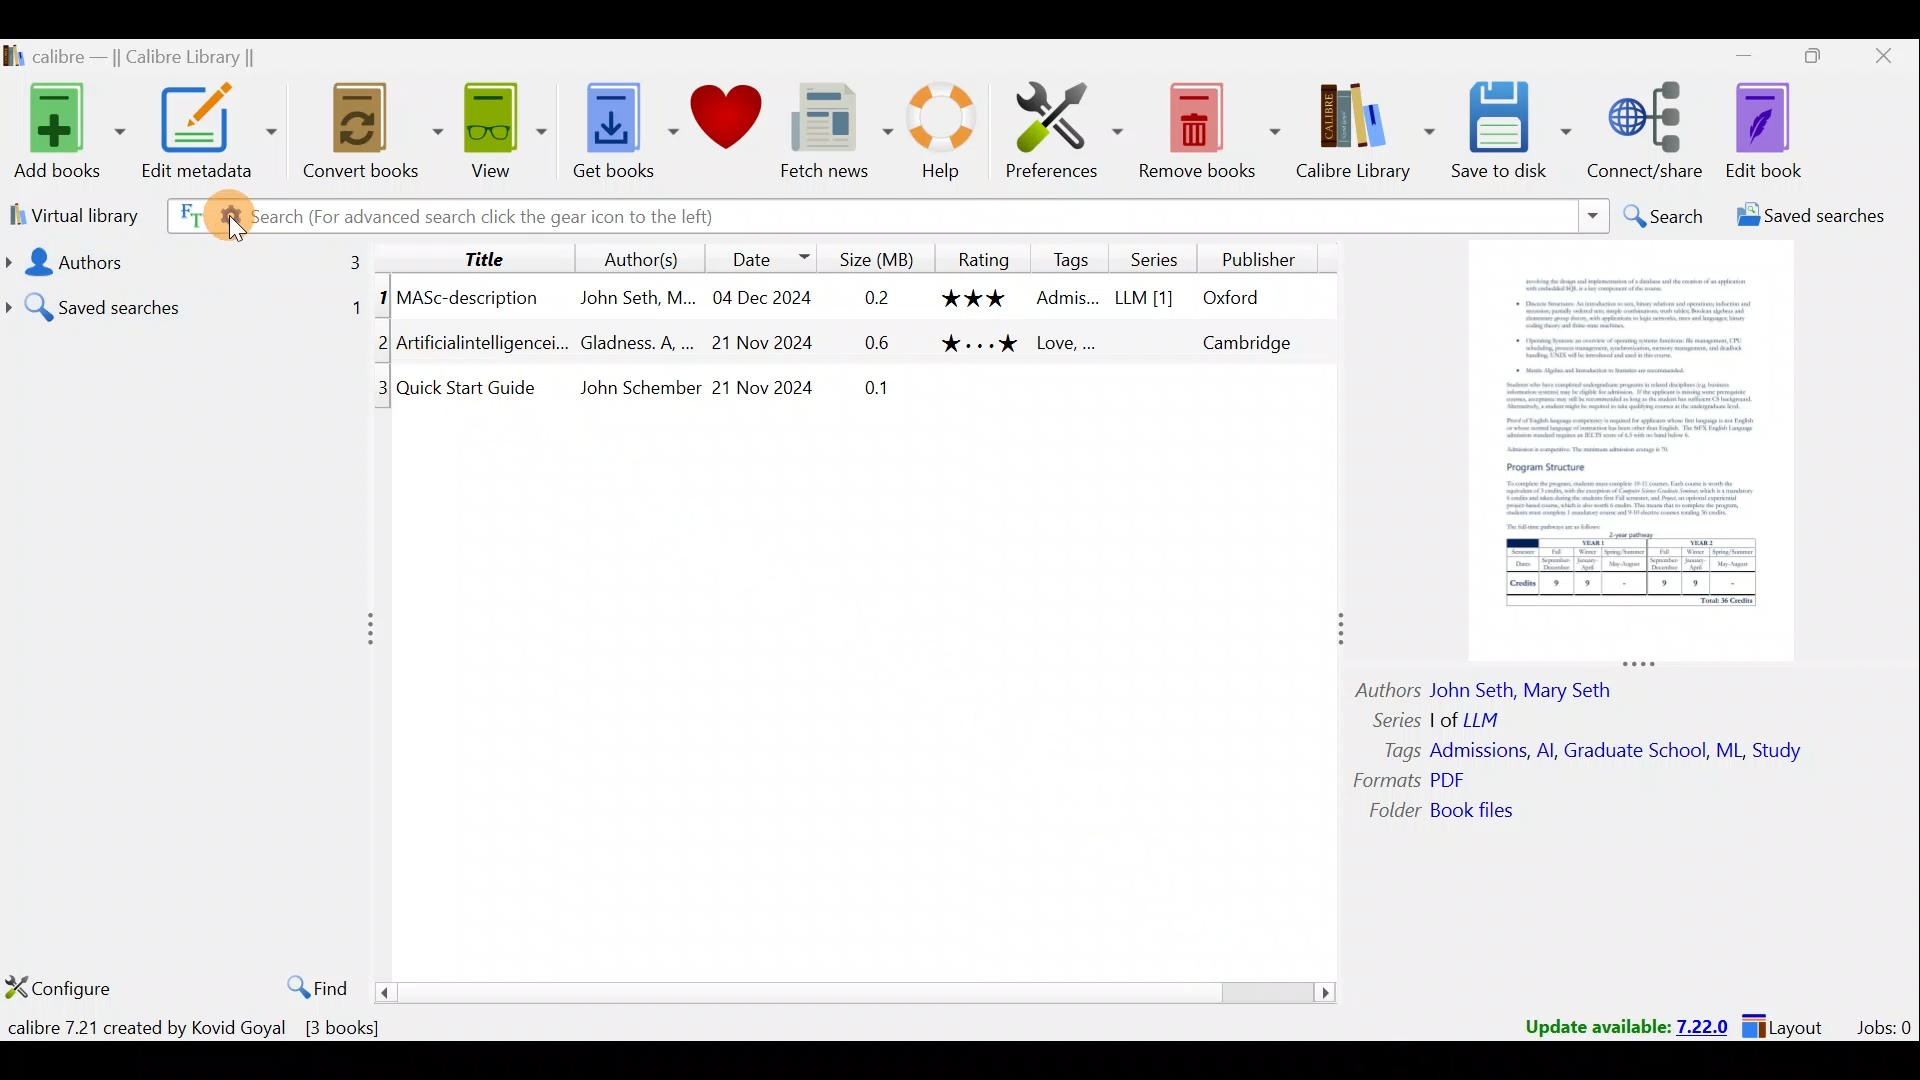  What do you see at coordinates (1067, 127) in the screenshot?
I see `Preferences` at bounding box center [1067, 127].